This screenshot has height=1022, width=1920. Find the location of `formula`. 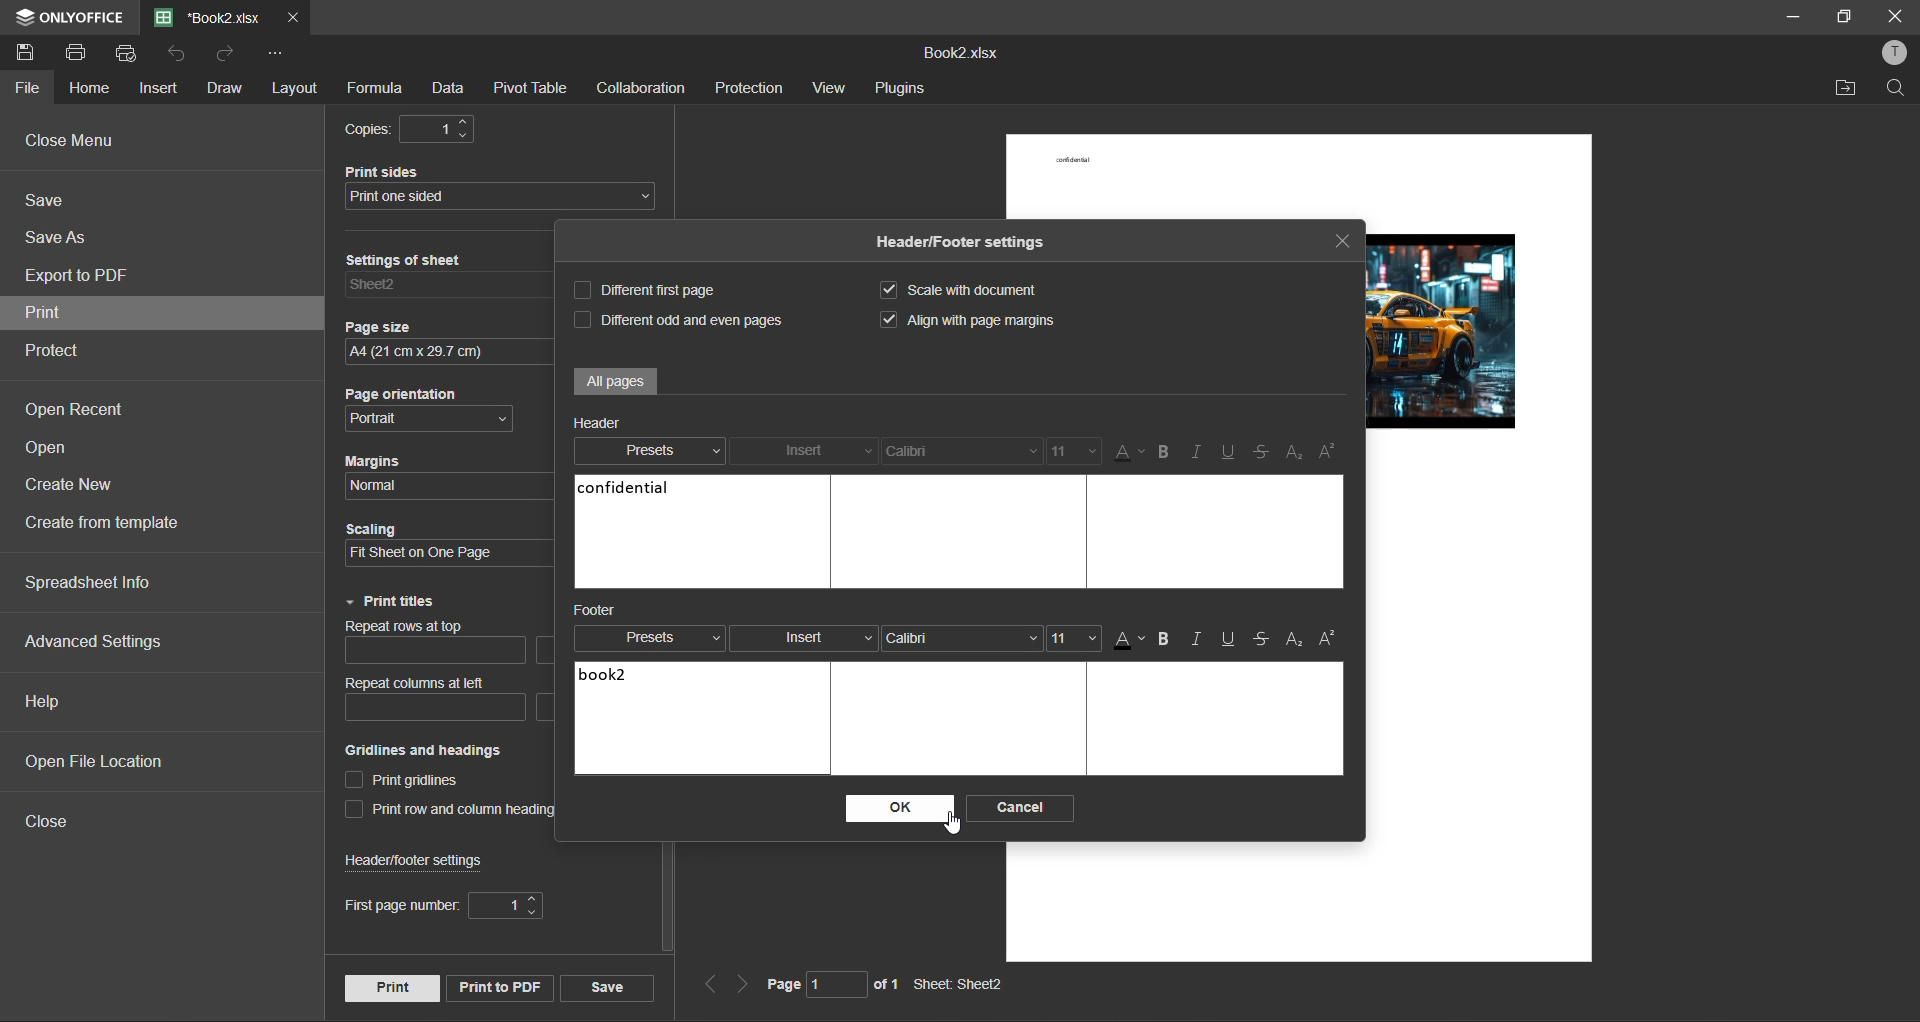

formula is located at coordinates (377, 88).